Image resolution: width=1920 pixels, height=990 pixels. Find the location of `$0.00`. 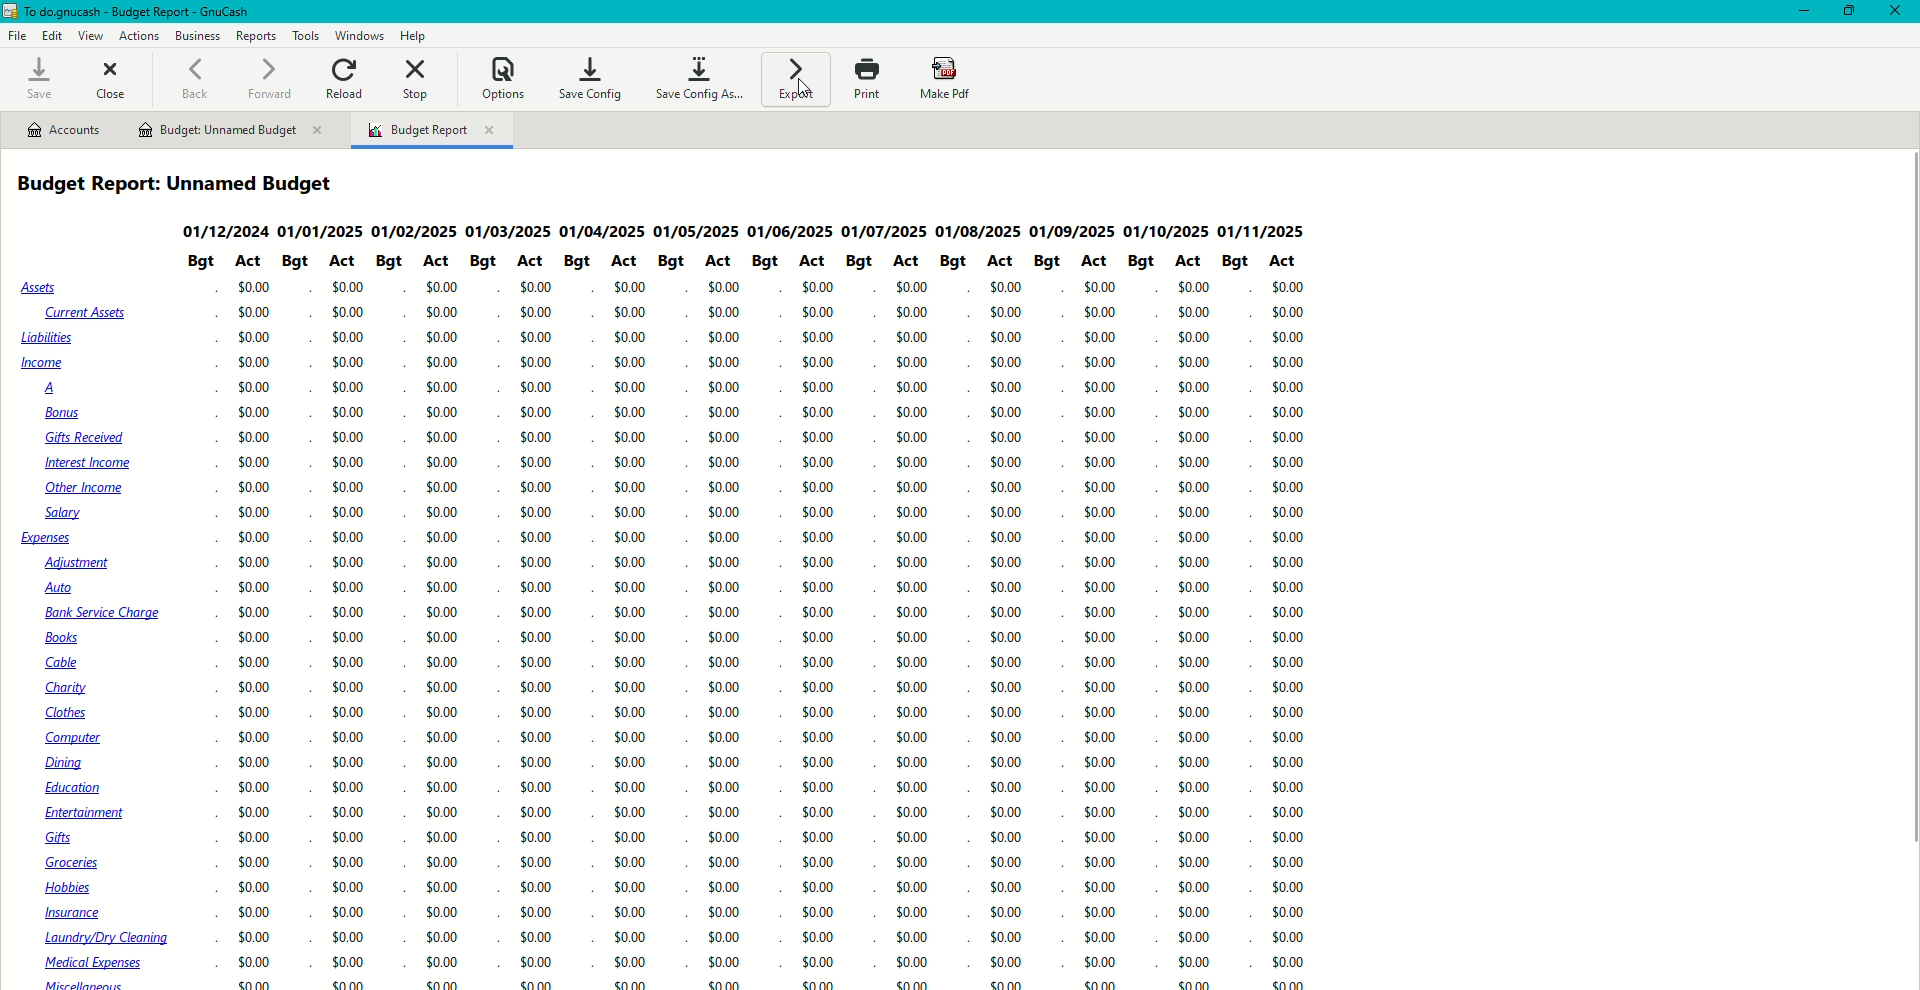

$0.00 is located at coordinates (352, 690).